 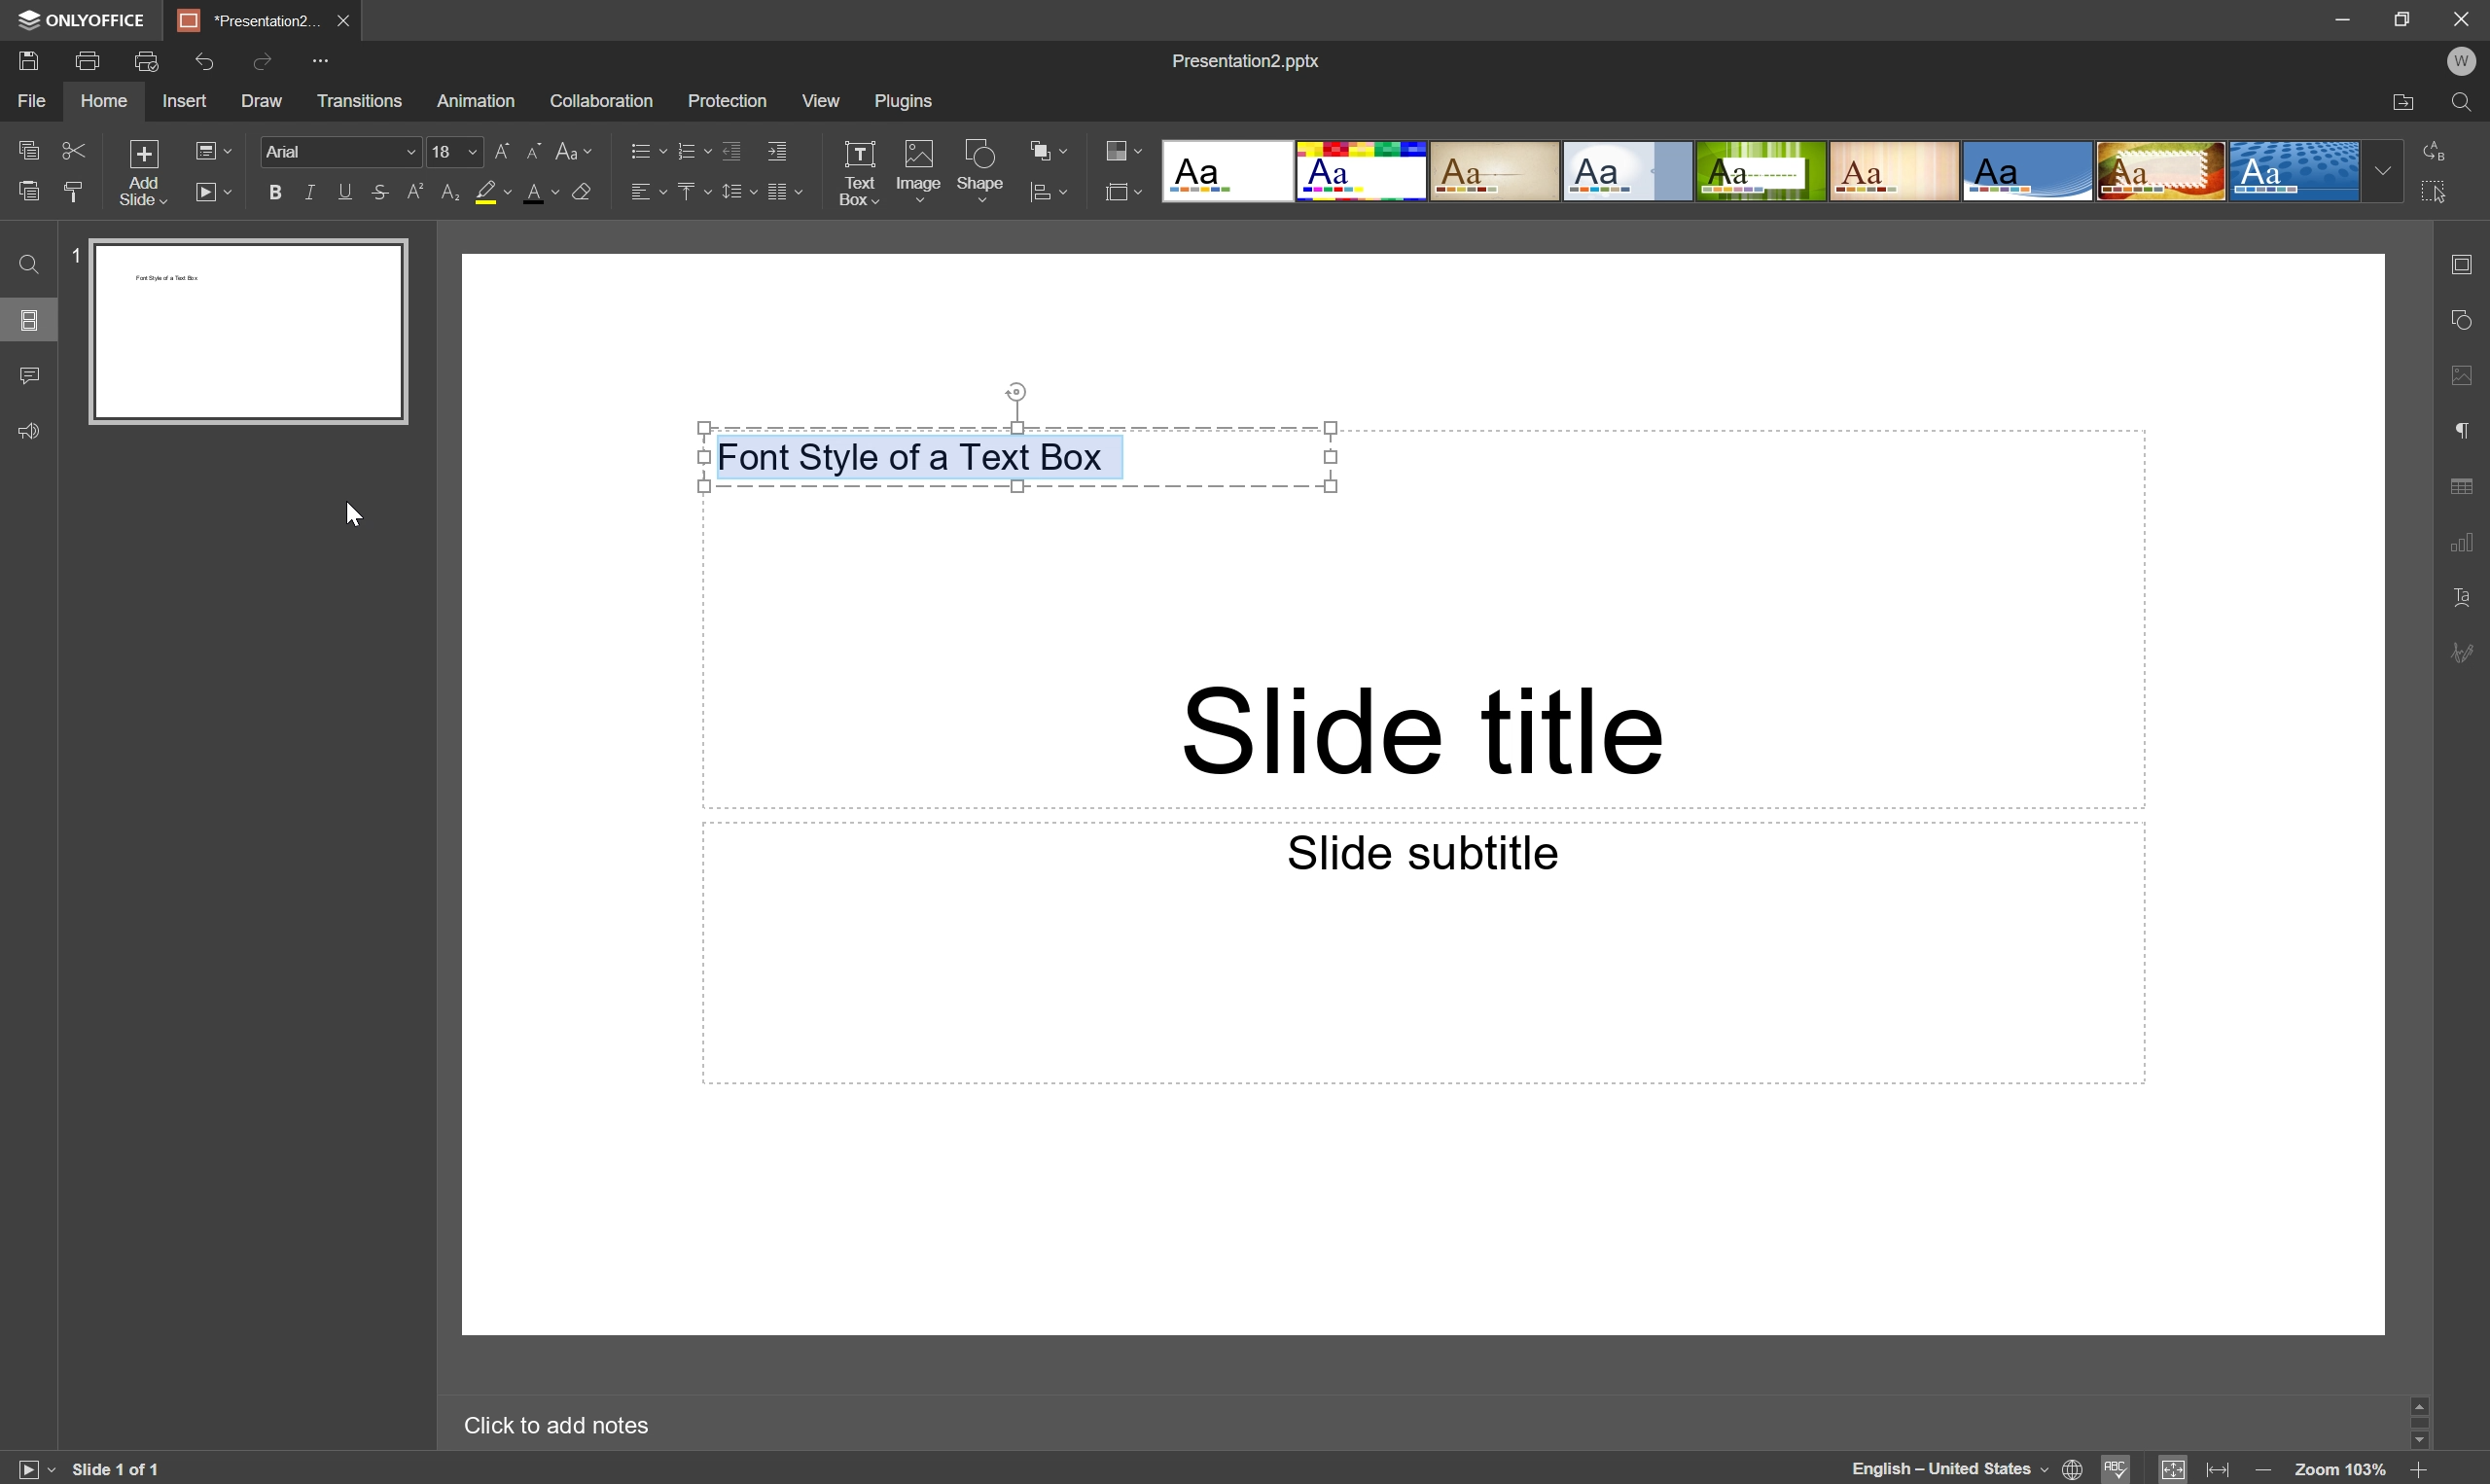 I want to click on Superscript, so click(x=417, y=192).